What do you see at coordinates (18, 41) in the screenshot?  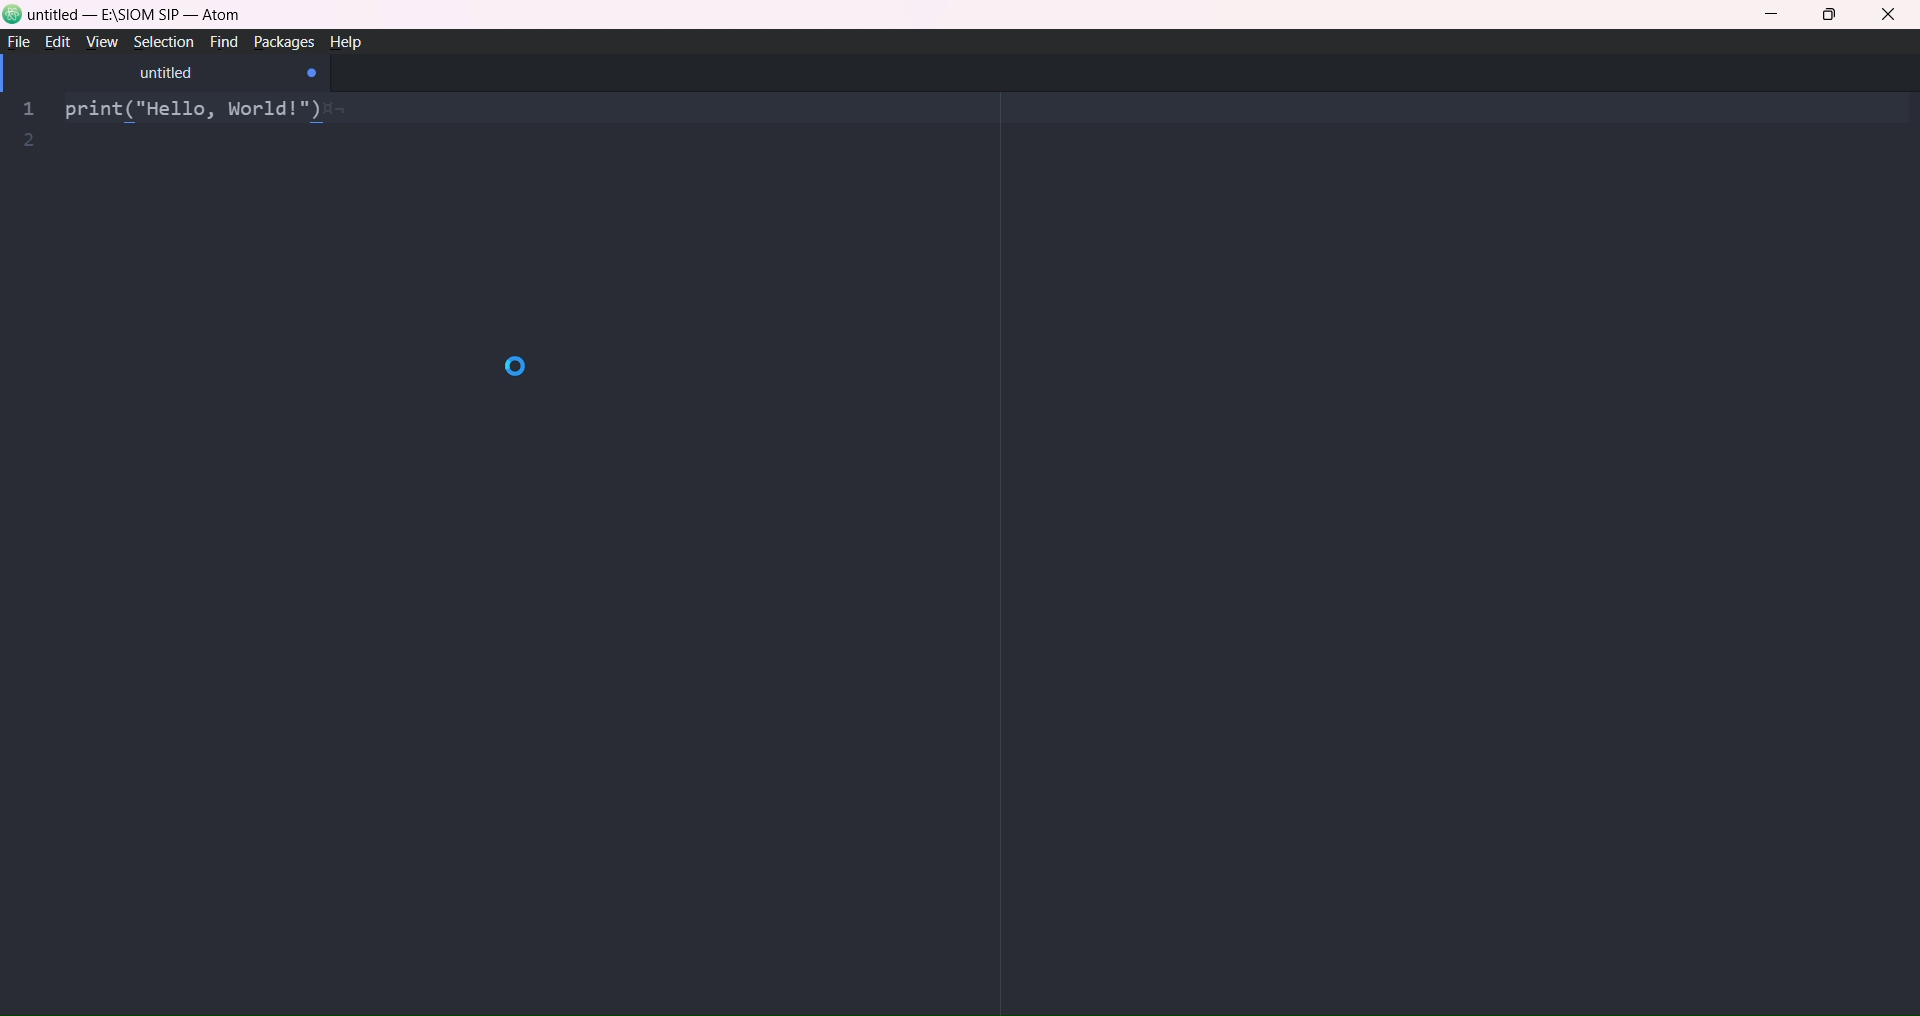 I see `file` at bounding box center [18, 41].